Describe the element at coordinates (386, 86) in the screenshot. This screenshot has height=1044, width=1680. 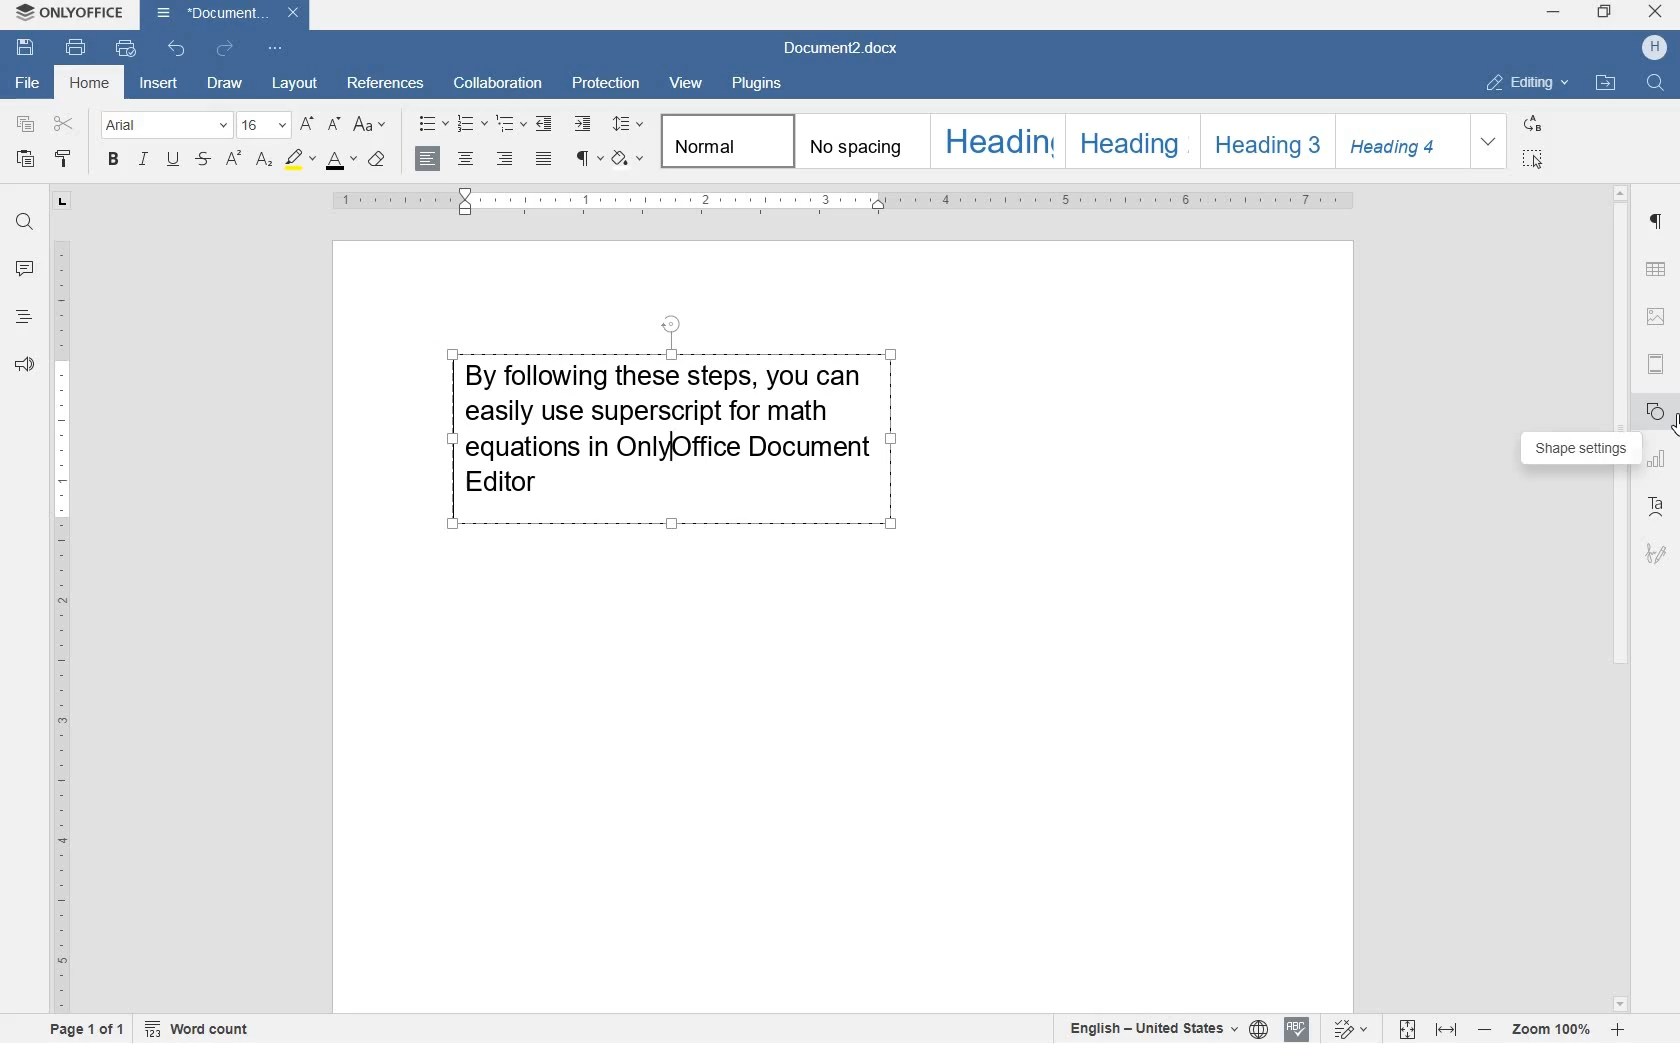
I see `references` at that location.